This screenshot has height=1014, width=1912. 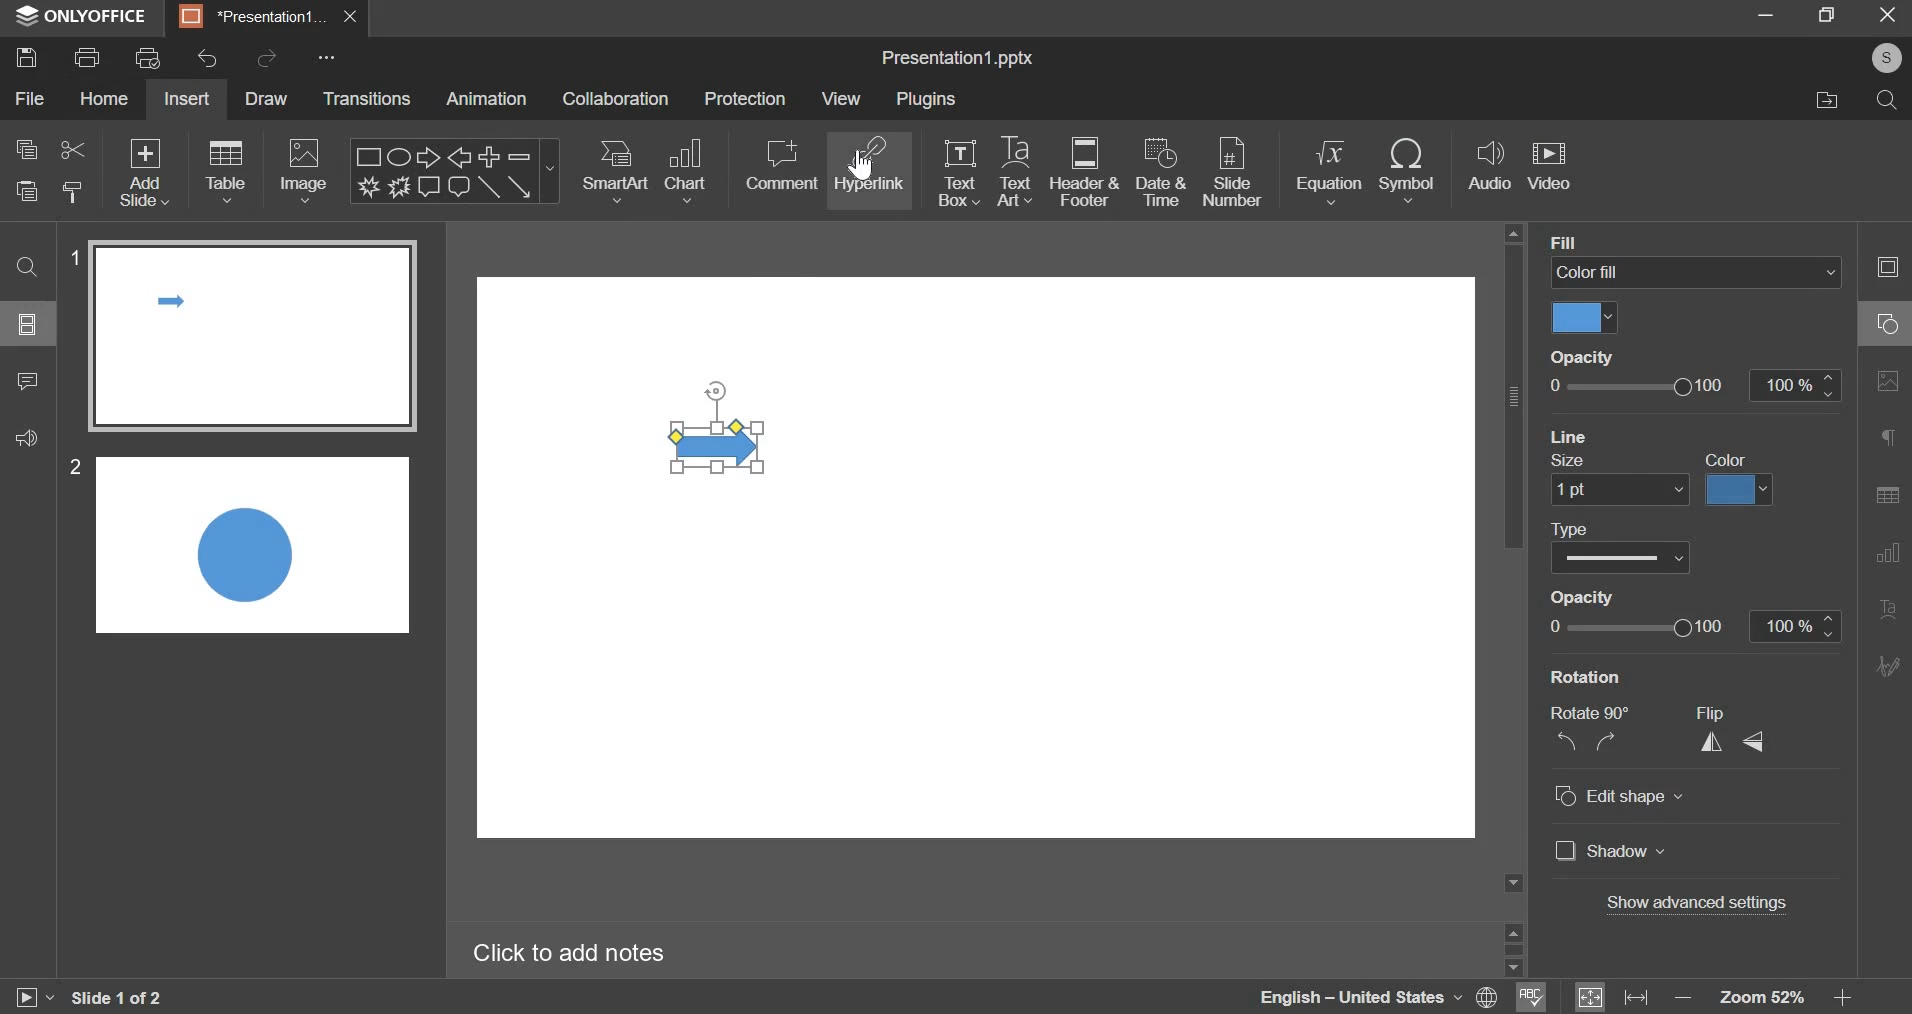 What do you see at coordinates (71, 258) in the screenshot?
I see `1` at bounding box center [71, 258].